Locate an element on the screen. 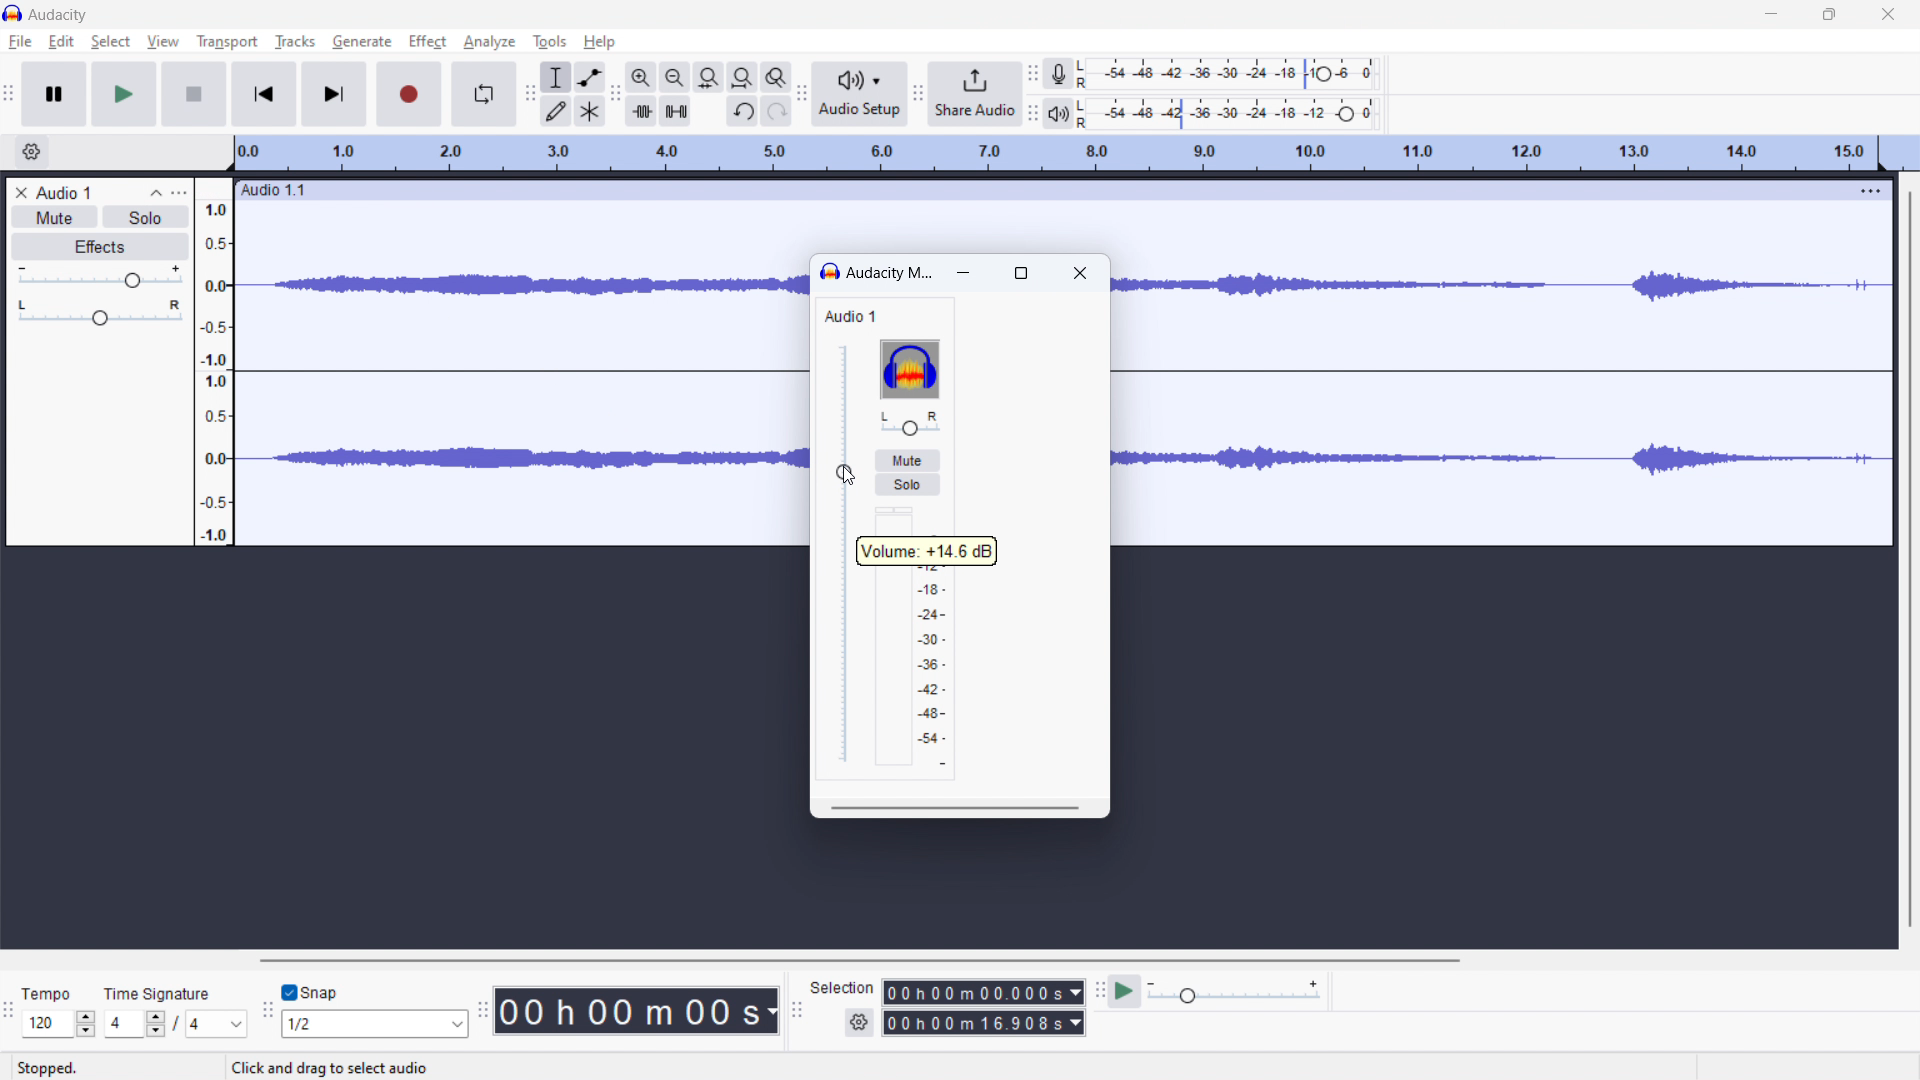  multi tool is located at coordinates (590, 111).